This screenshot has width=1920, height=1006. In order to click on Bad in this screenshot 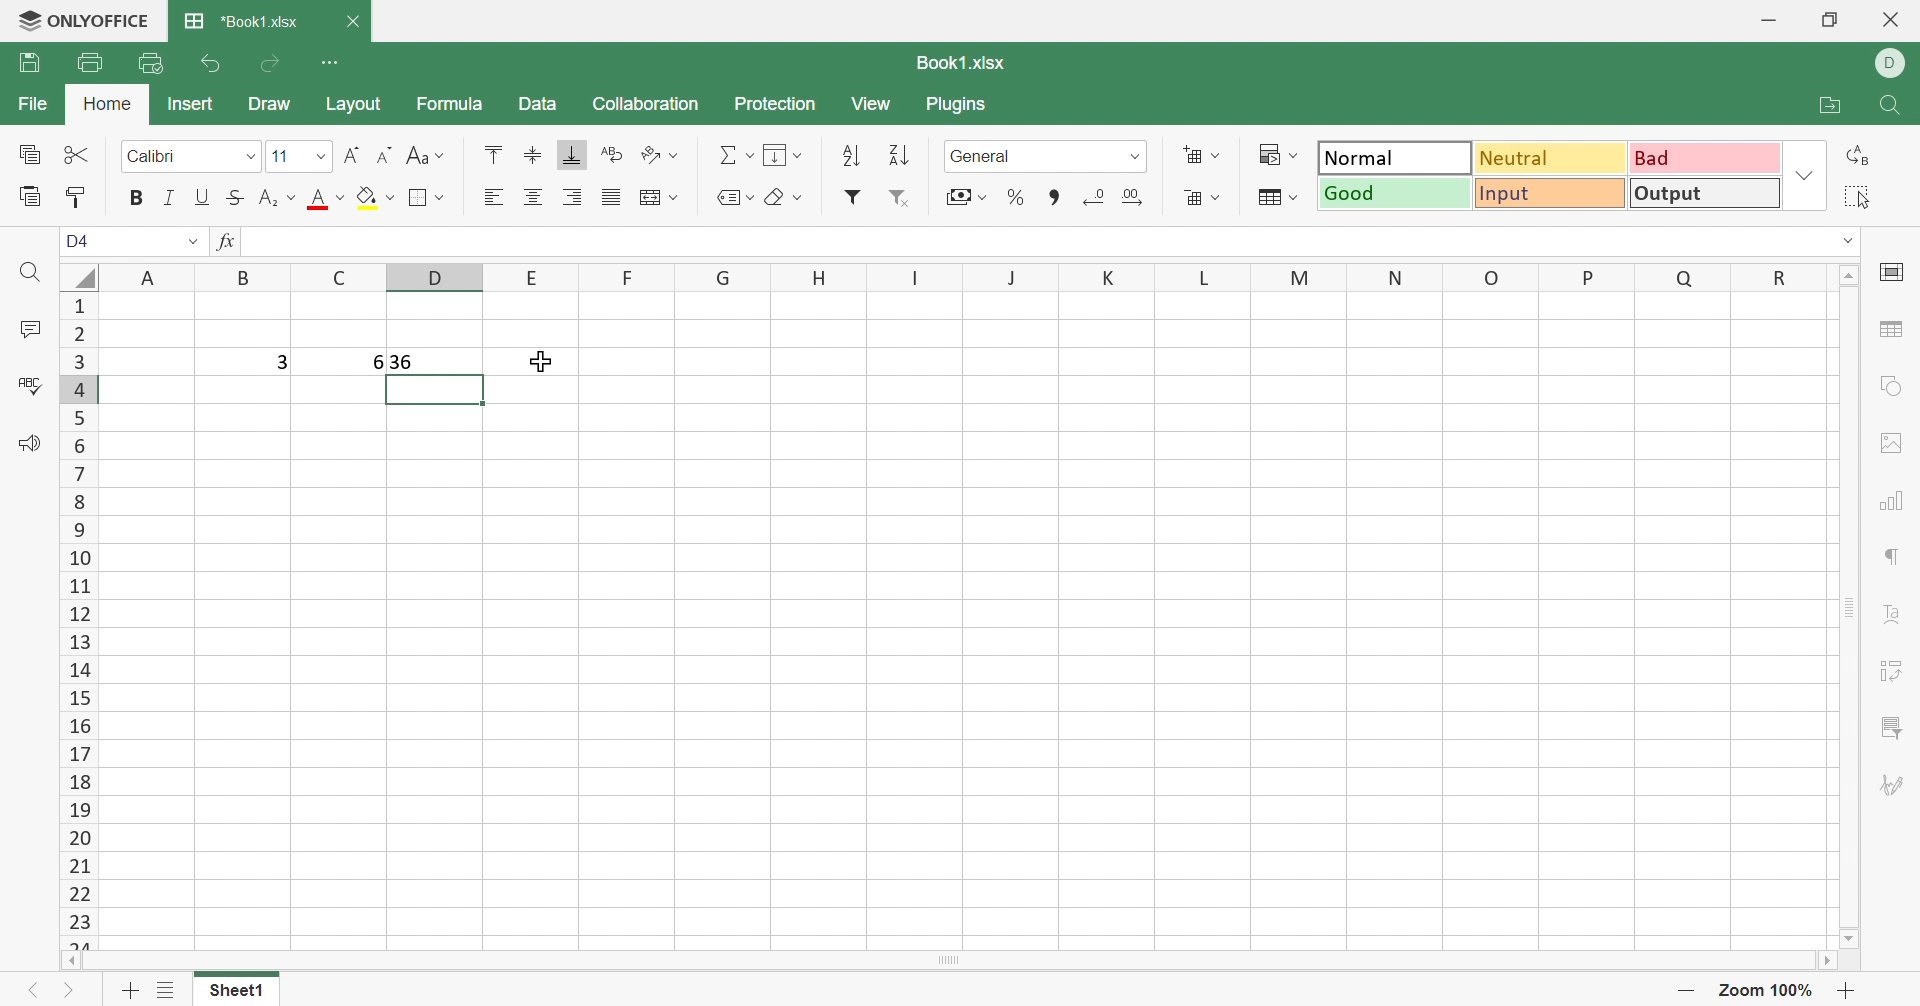, I will do `click(1705, 162)`.